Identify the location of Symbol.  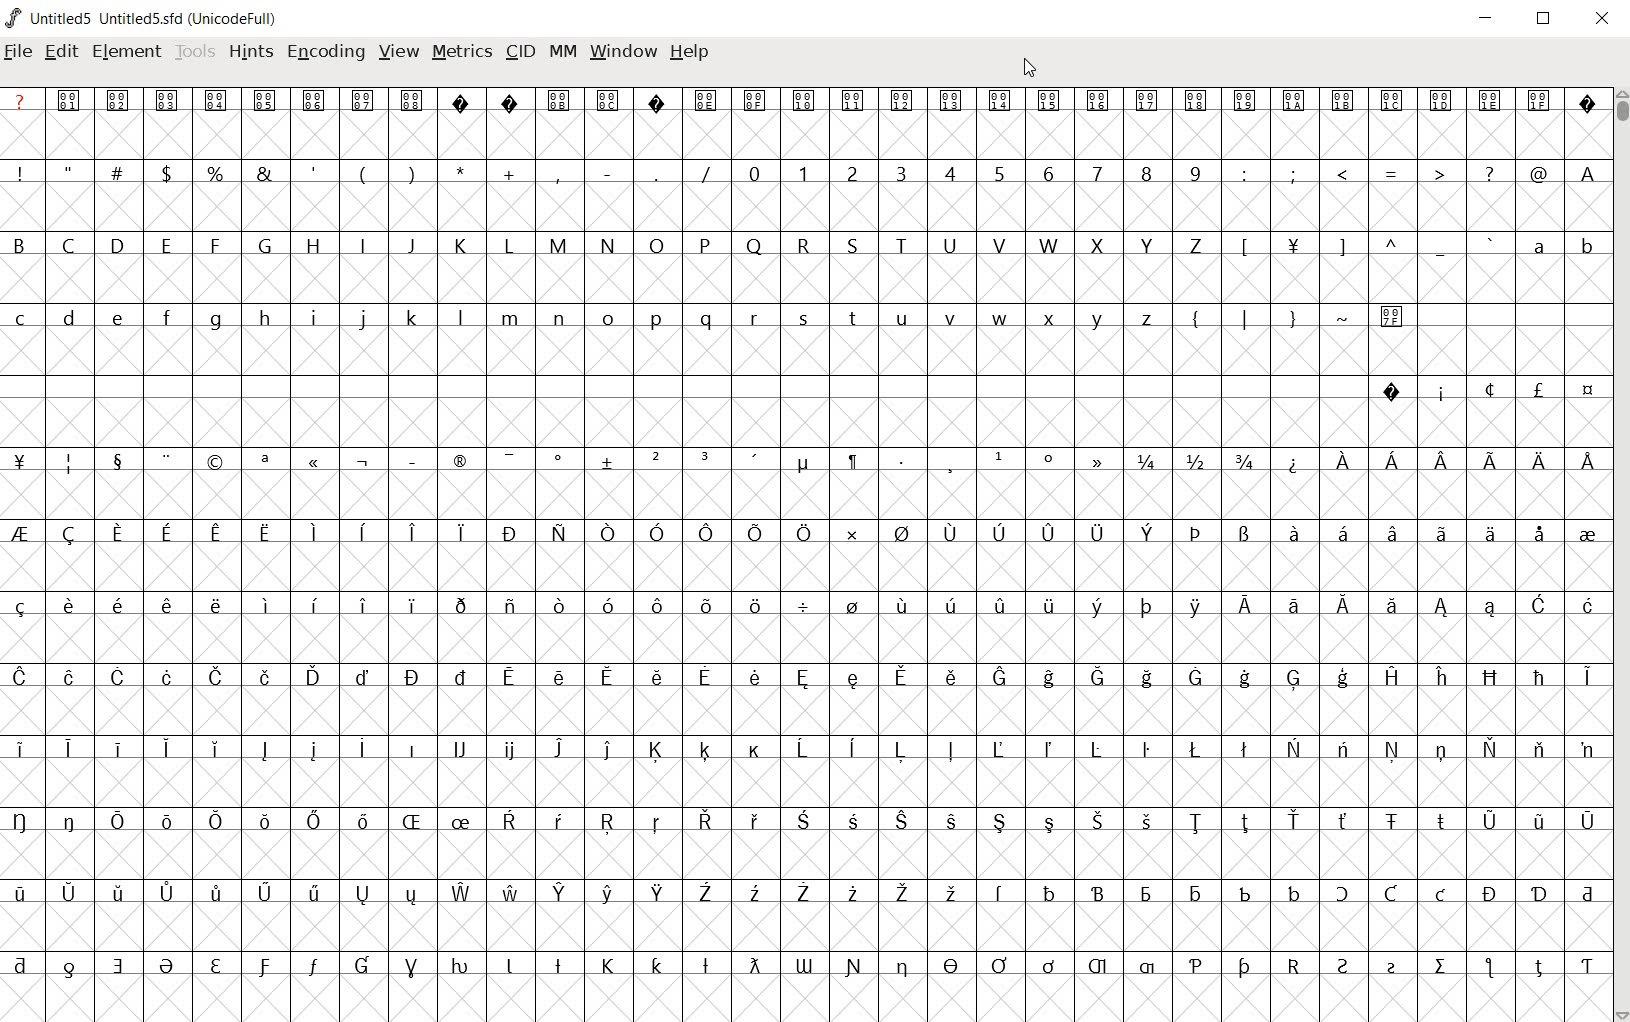
(1293, 891).